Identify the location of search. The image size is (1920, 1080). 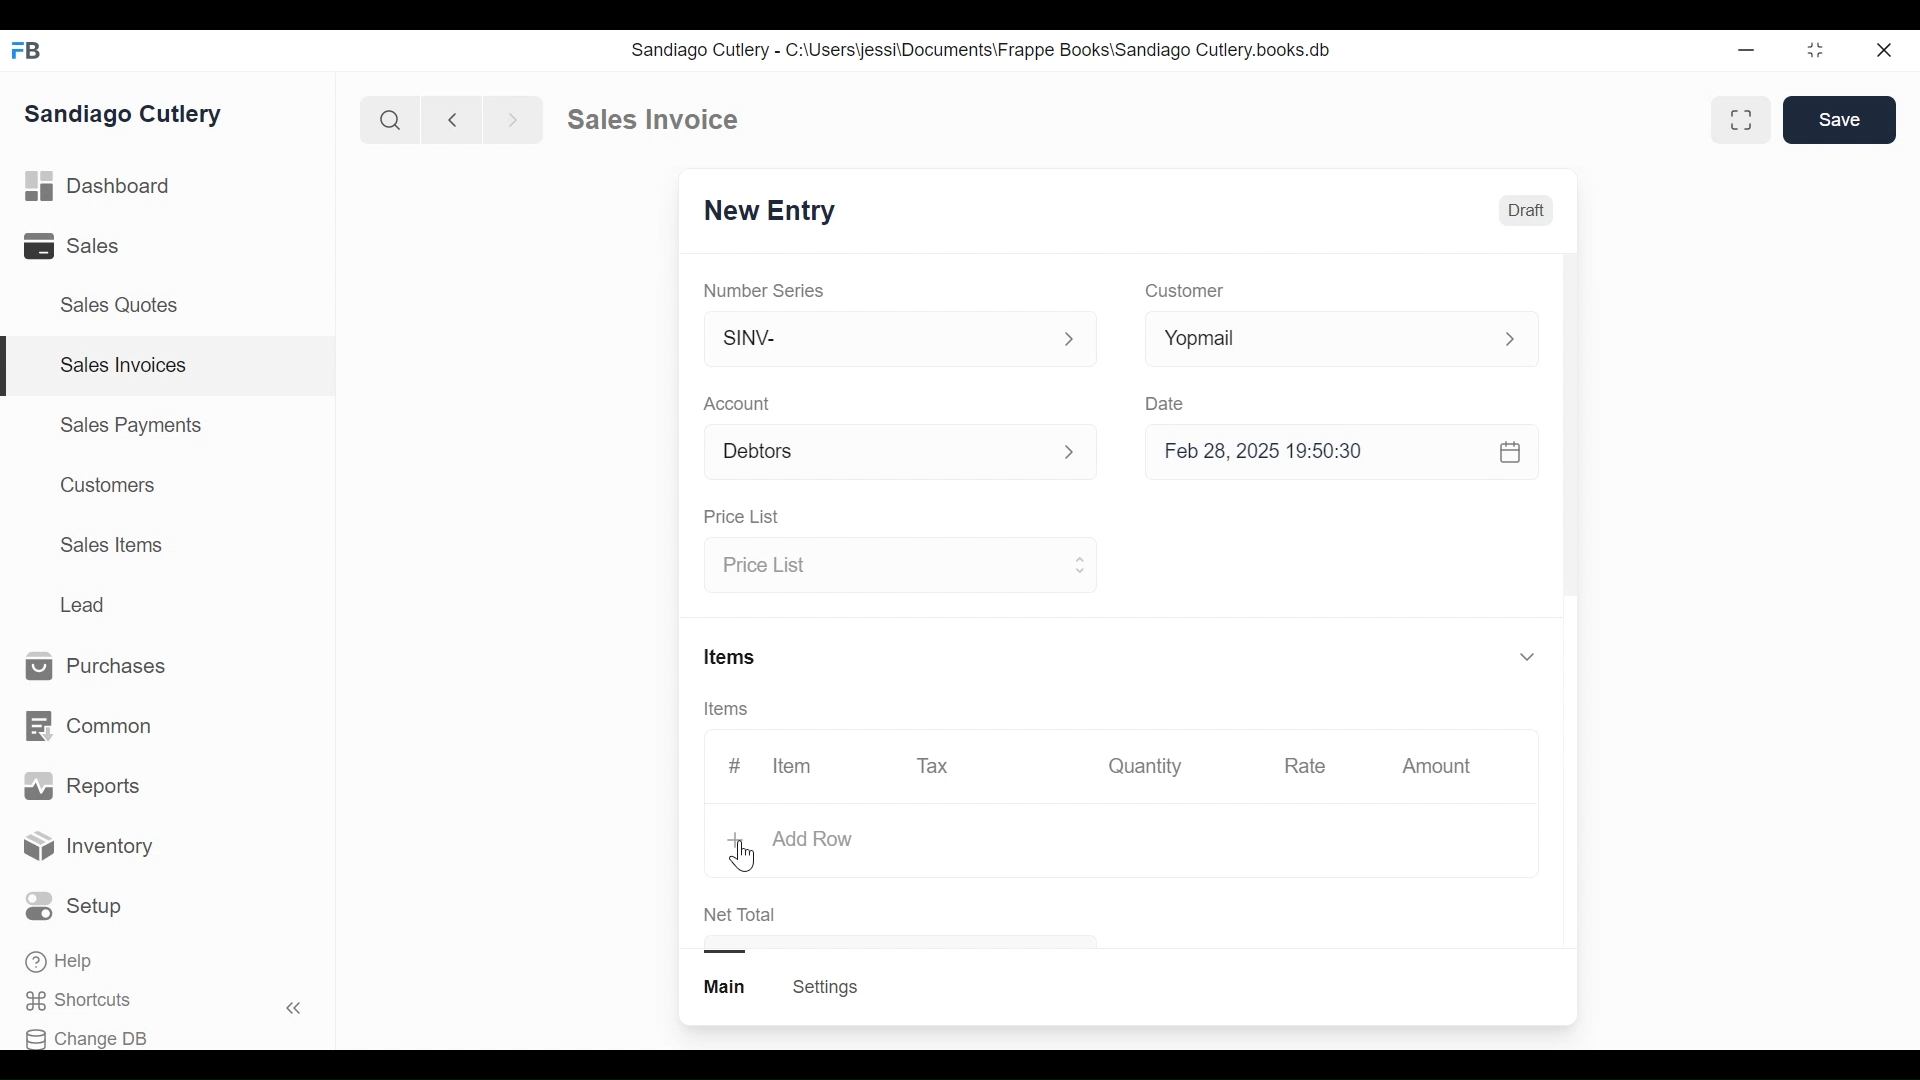
(391, 121).